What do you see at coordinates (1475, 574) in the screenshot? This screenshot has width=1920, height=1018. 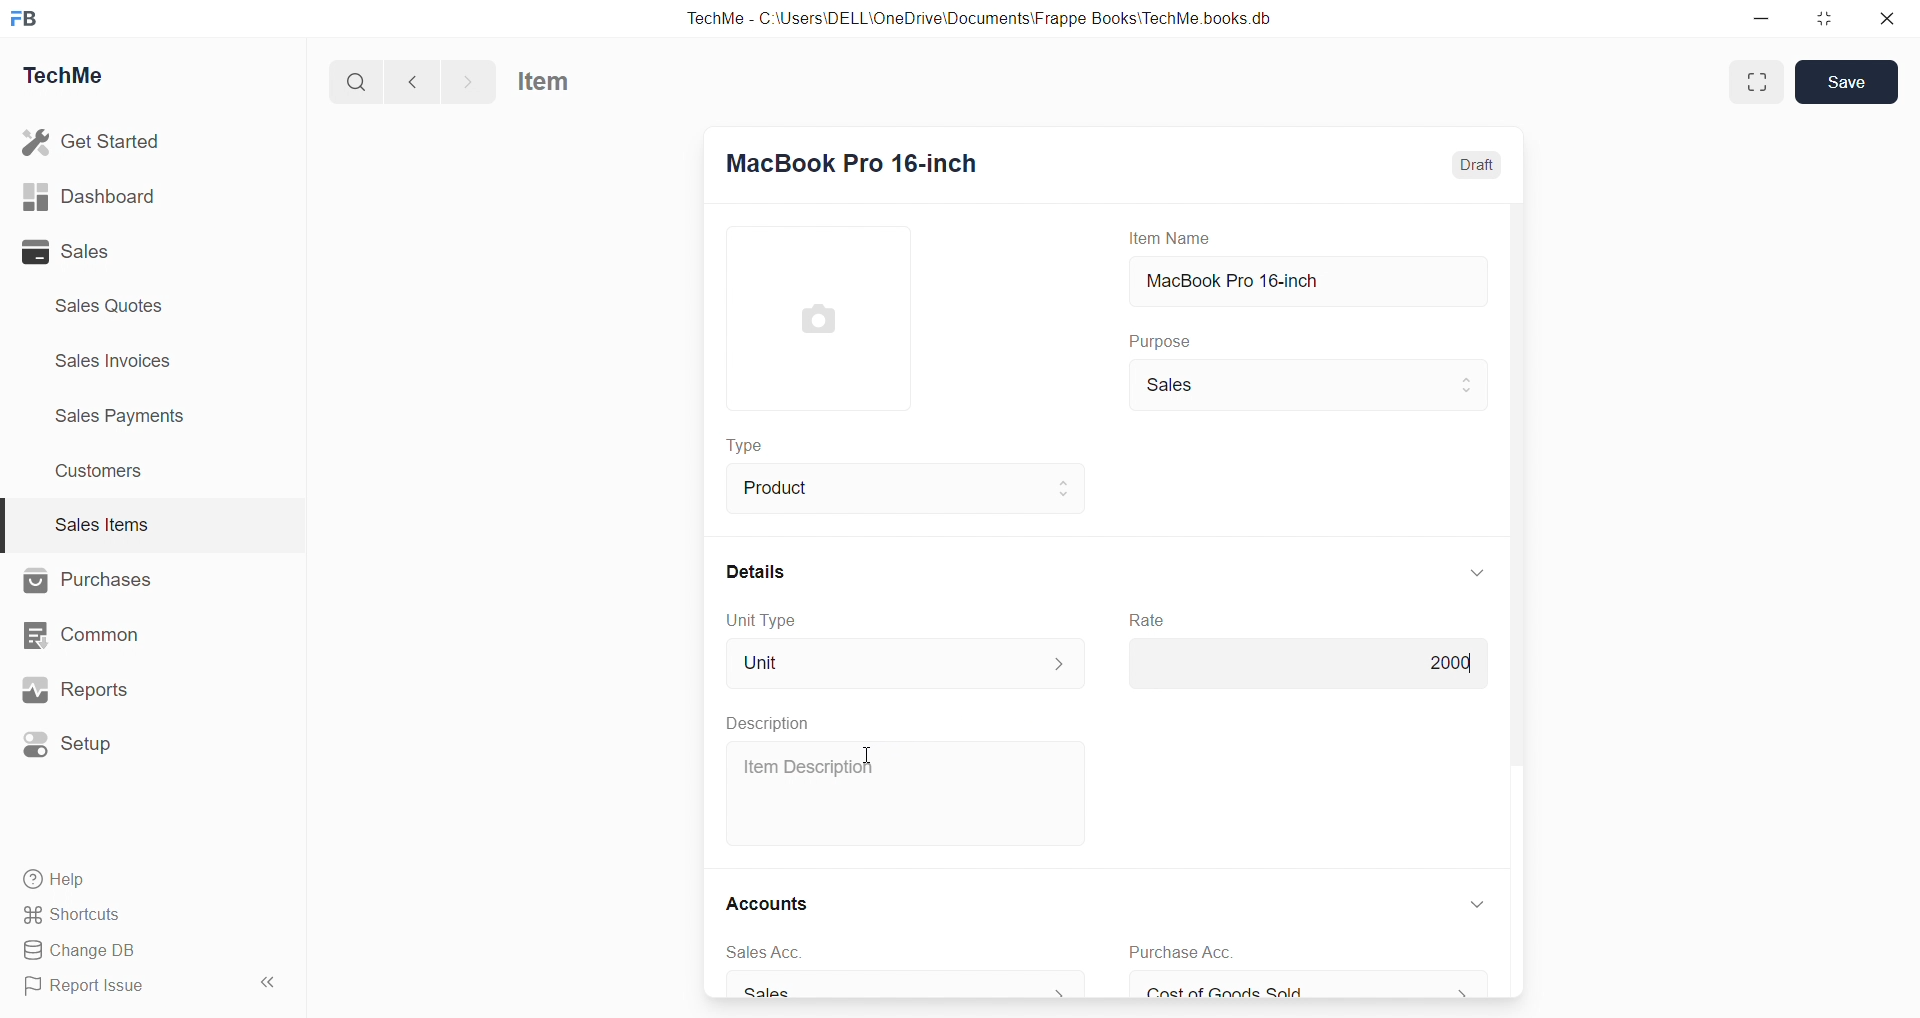 I see `down` at bounding box center [1475, 574].